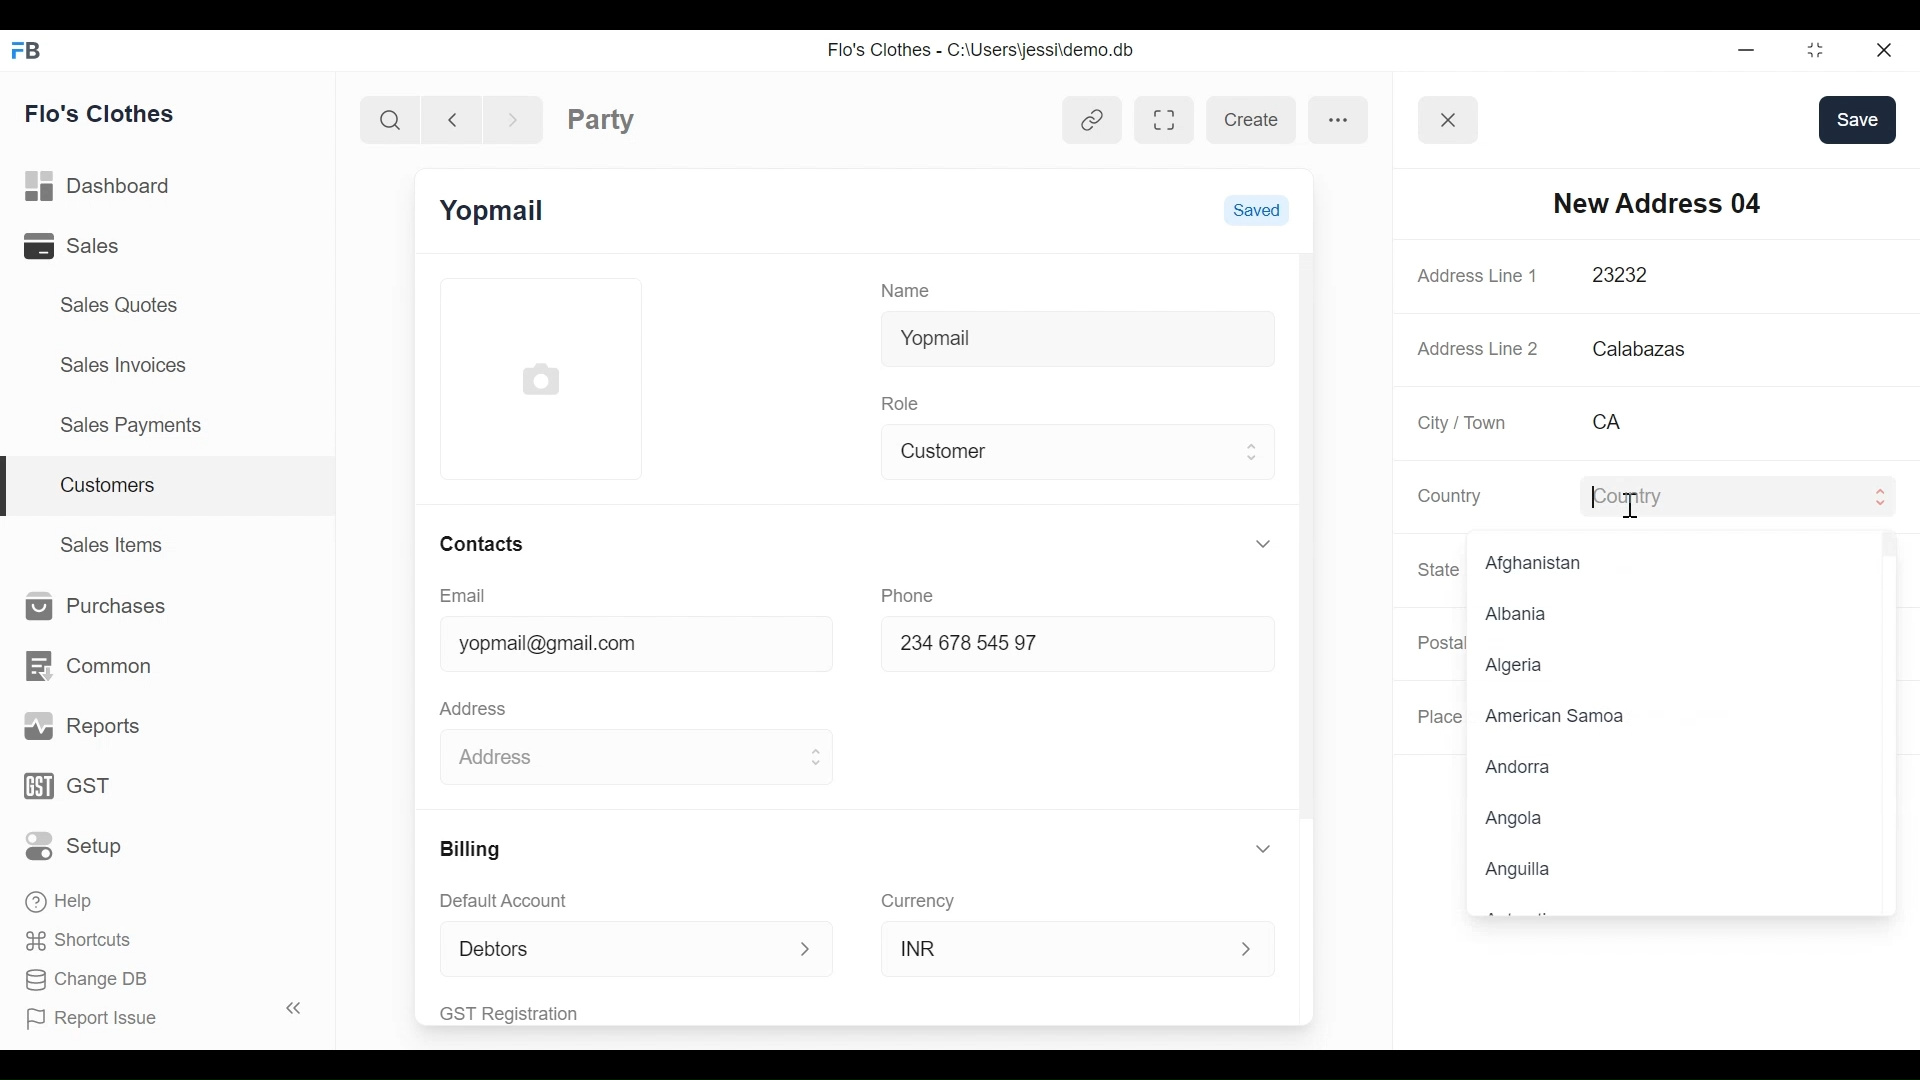  I want to click on Profile Picture, so click(546, 377).